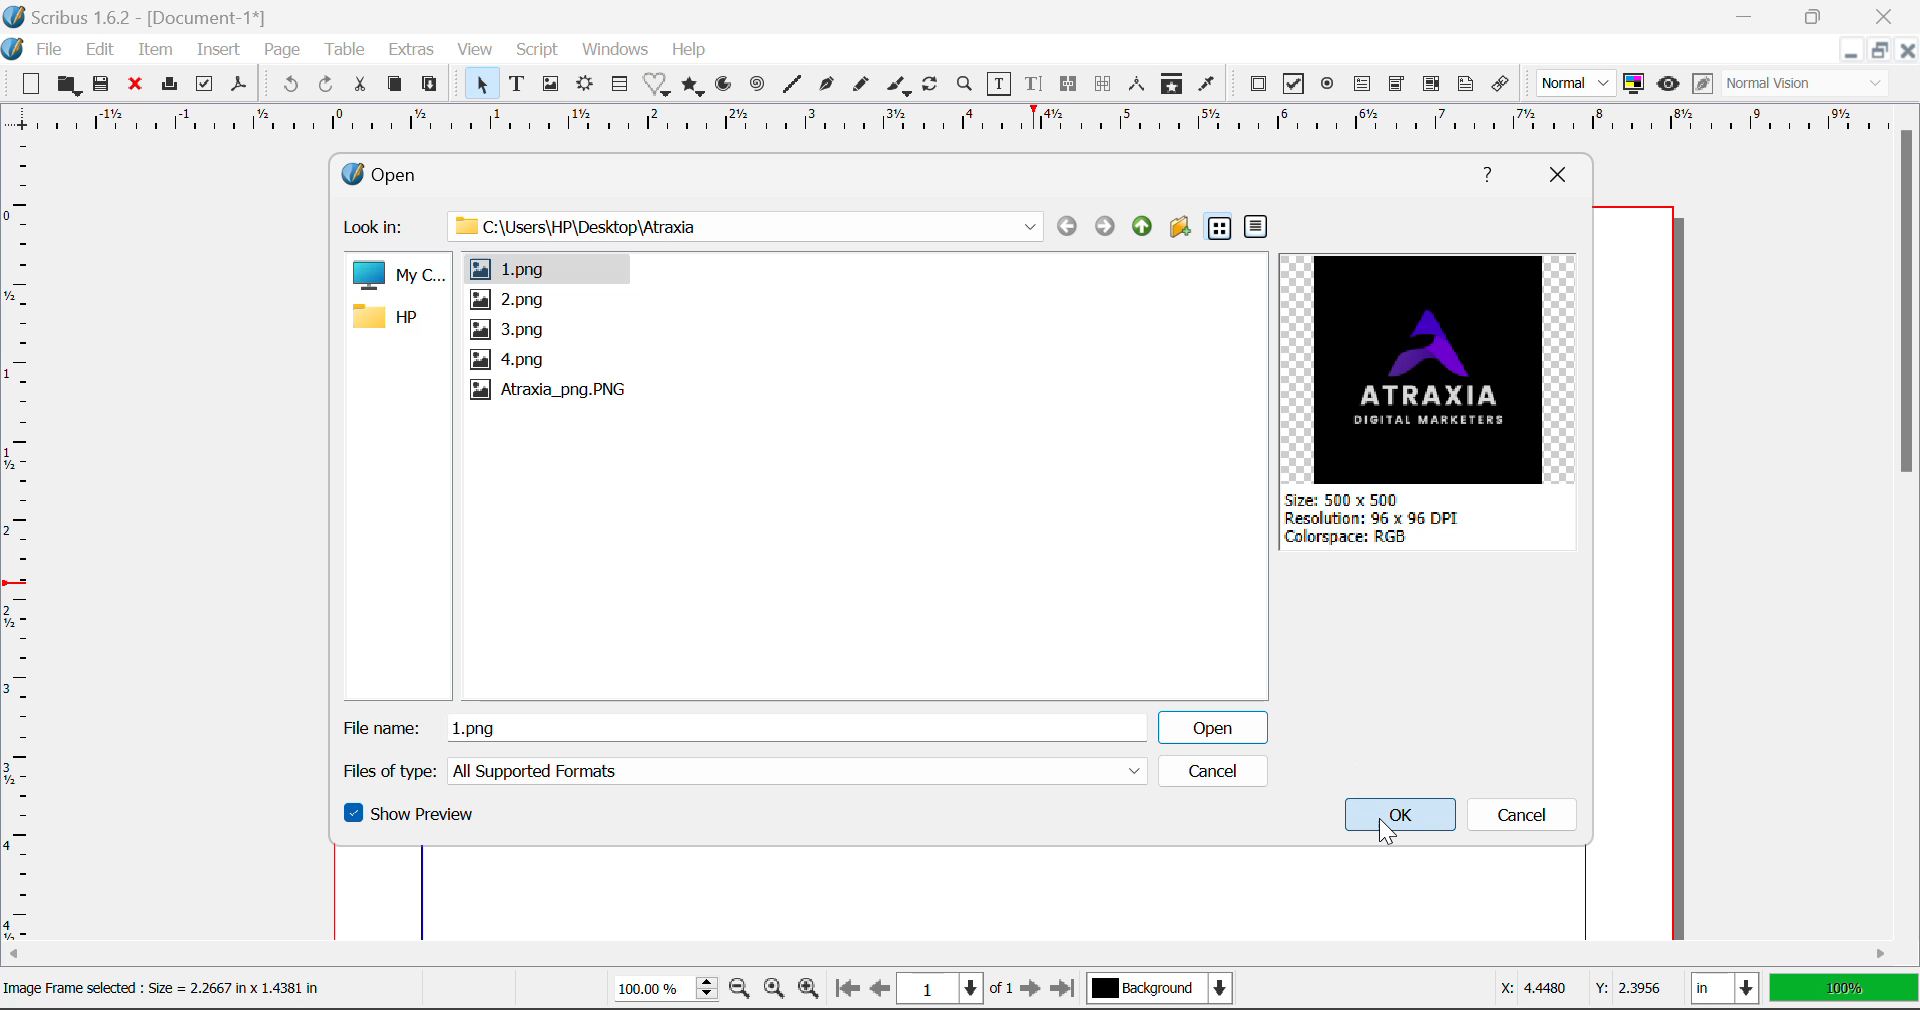 This screenshot has width=1920, height=1010. Describe the element at coordinates (156, 51) in the screenshot. I see `Item` at that location.